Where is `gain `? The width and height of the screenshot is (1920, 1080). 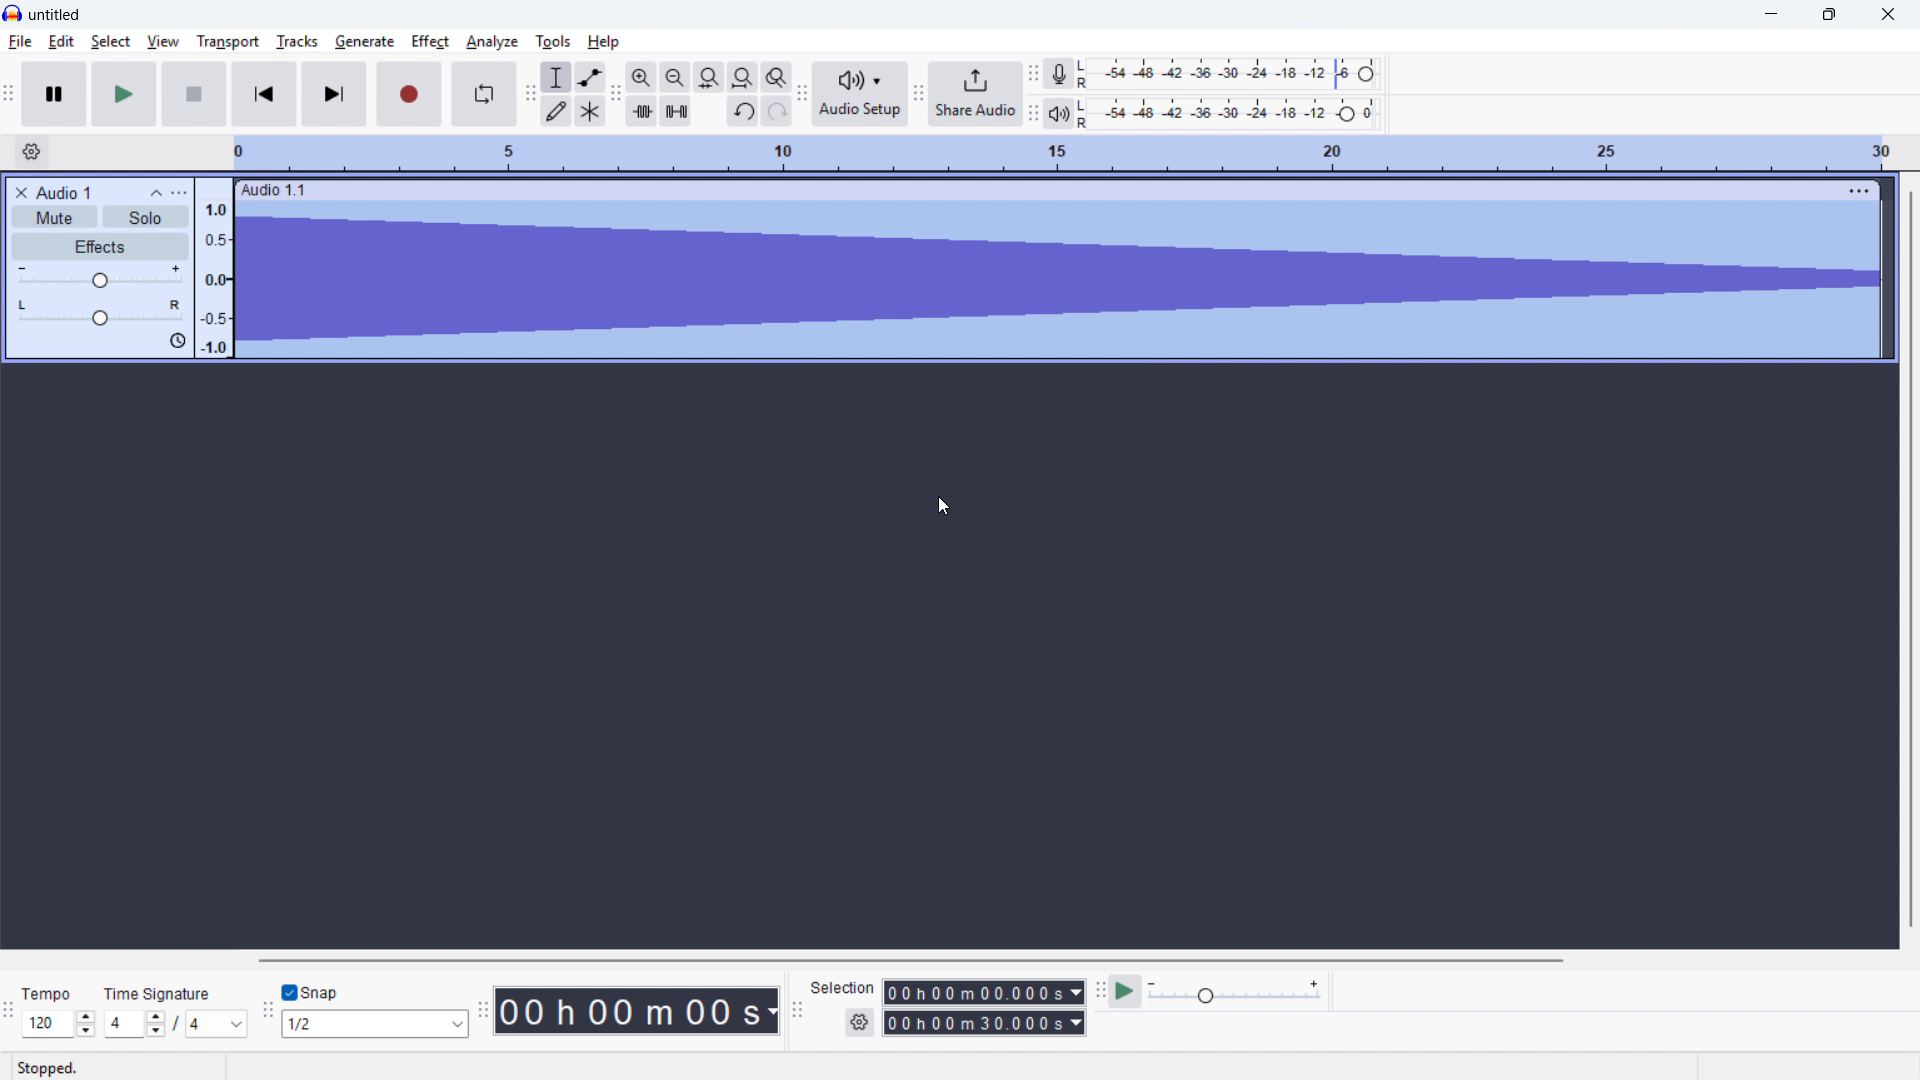
gain  is located at coordinates (101, 276).